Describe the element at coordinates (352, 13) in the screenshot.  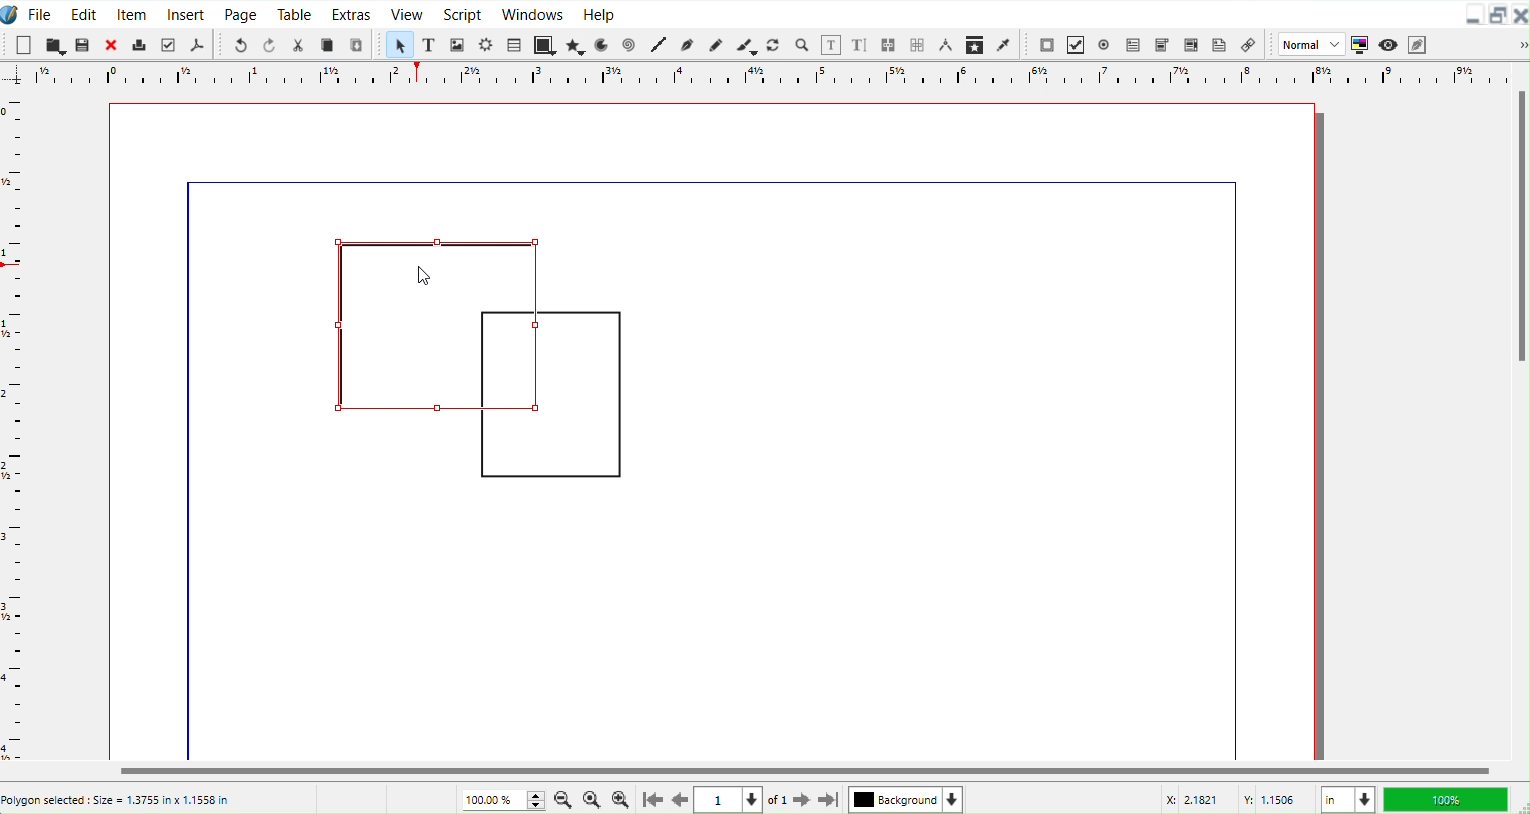
I see `Extras` at that location.